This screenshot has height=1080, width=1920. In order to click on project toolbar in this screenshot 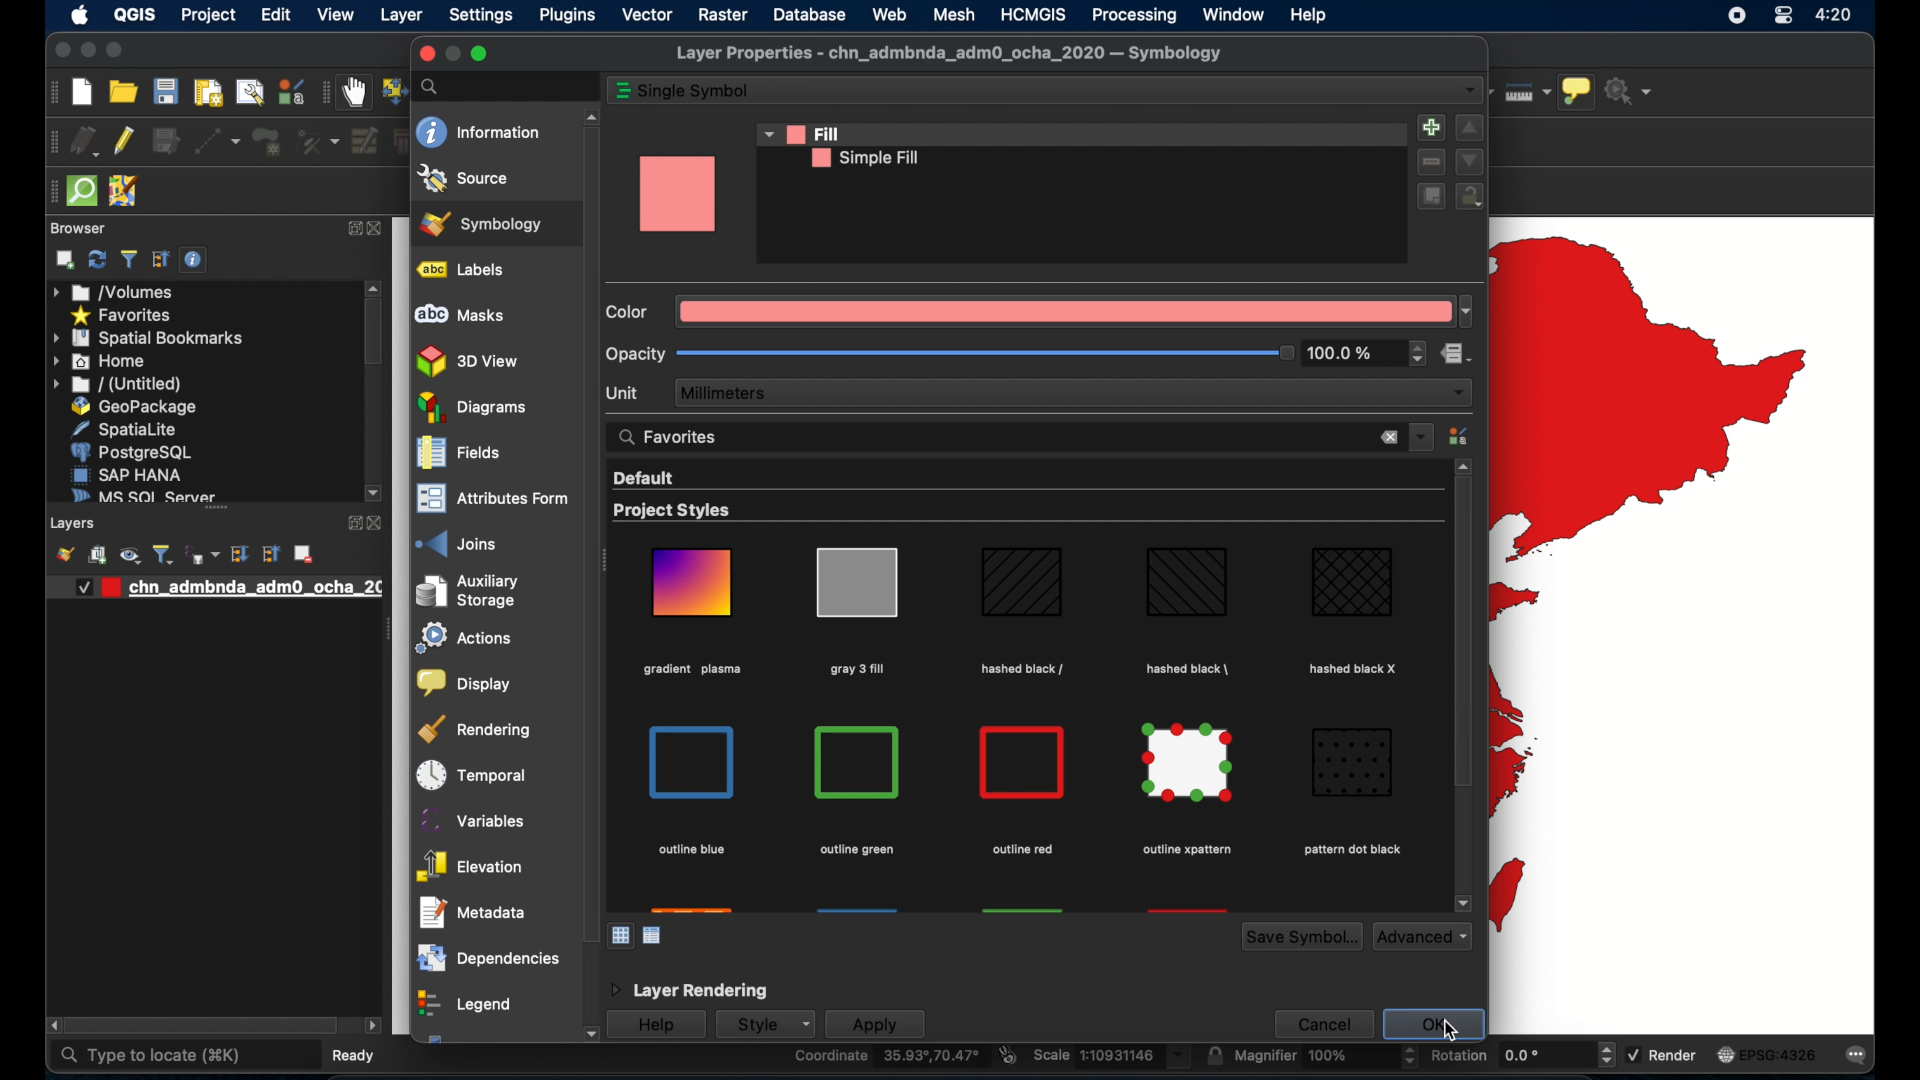, I will do `click(51, 92)`.